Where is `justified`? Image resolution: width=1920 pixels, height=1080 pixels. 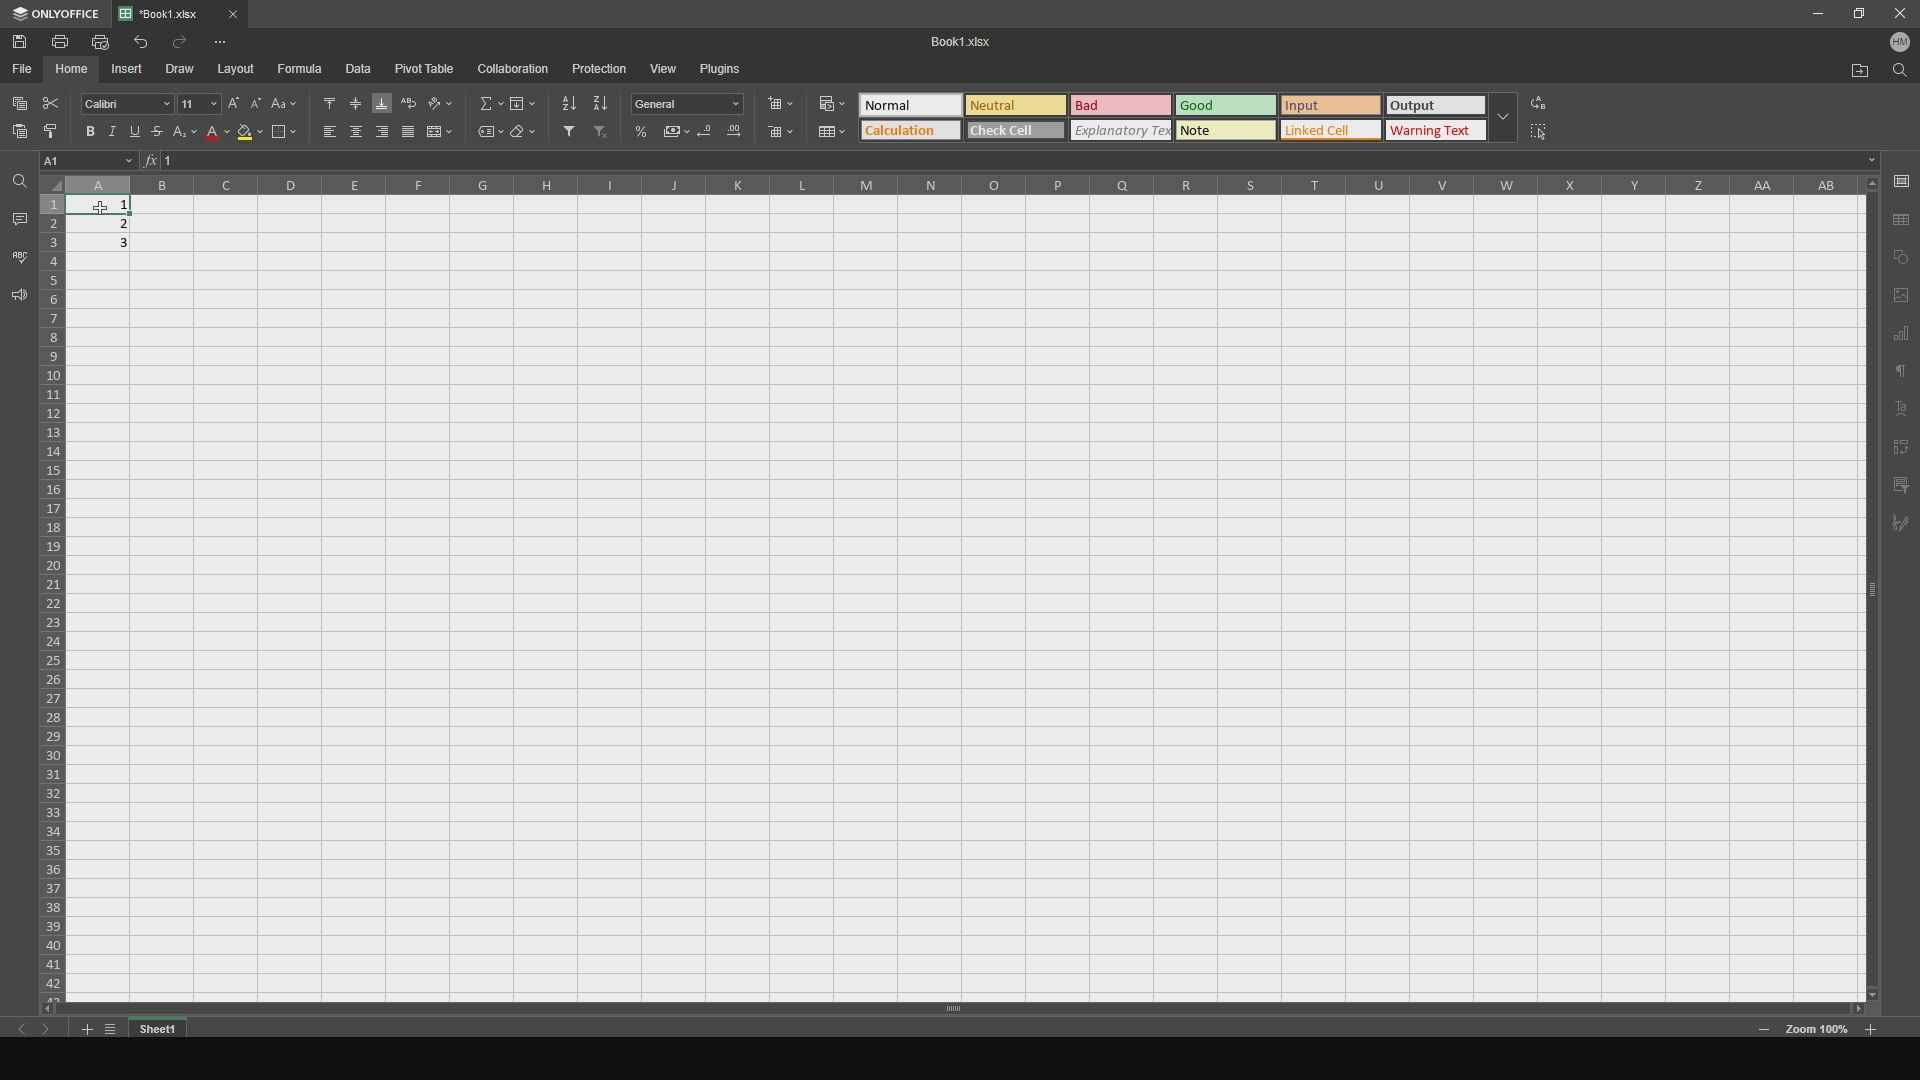 justified is located at coordinates (408, 133).